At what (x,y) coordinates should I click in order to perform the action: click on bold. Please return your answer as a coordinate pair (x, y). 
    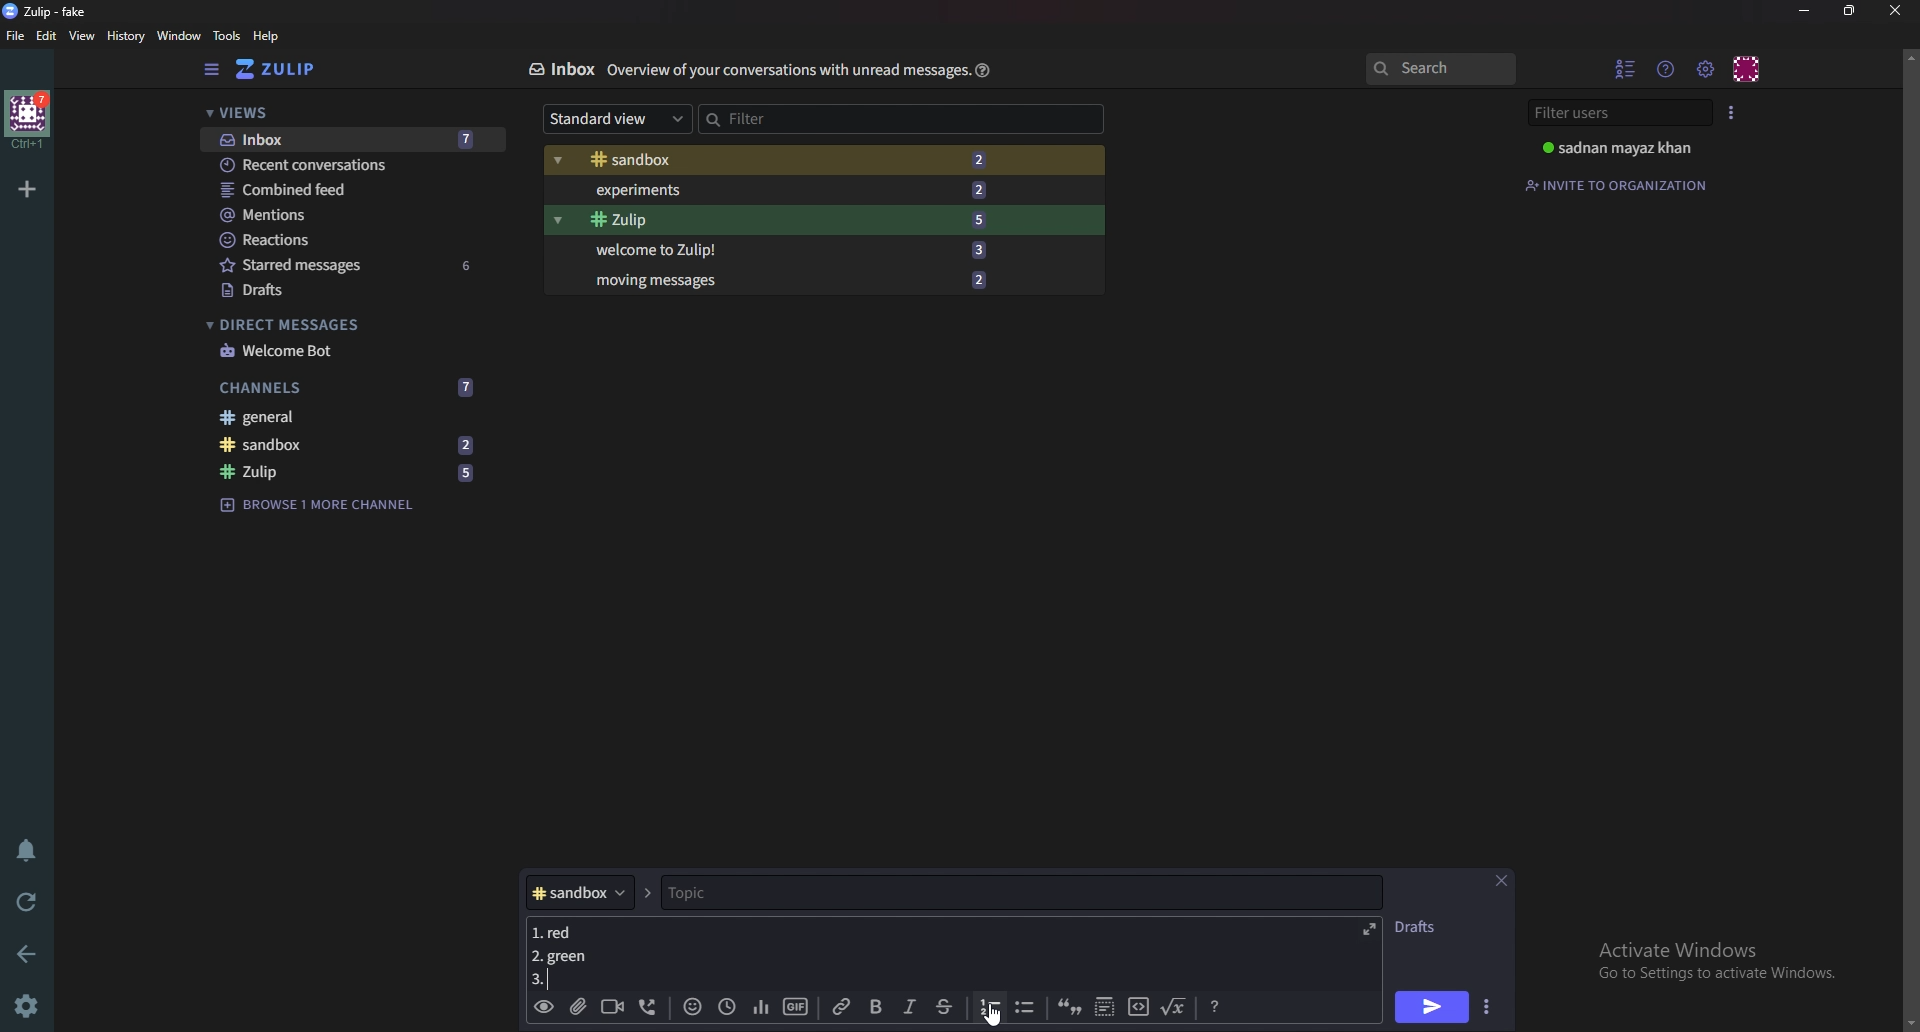
    Looking at the image, I should click on (874, 1007).